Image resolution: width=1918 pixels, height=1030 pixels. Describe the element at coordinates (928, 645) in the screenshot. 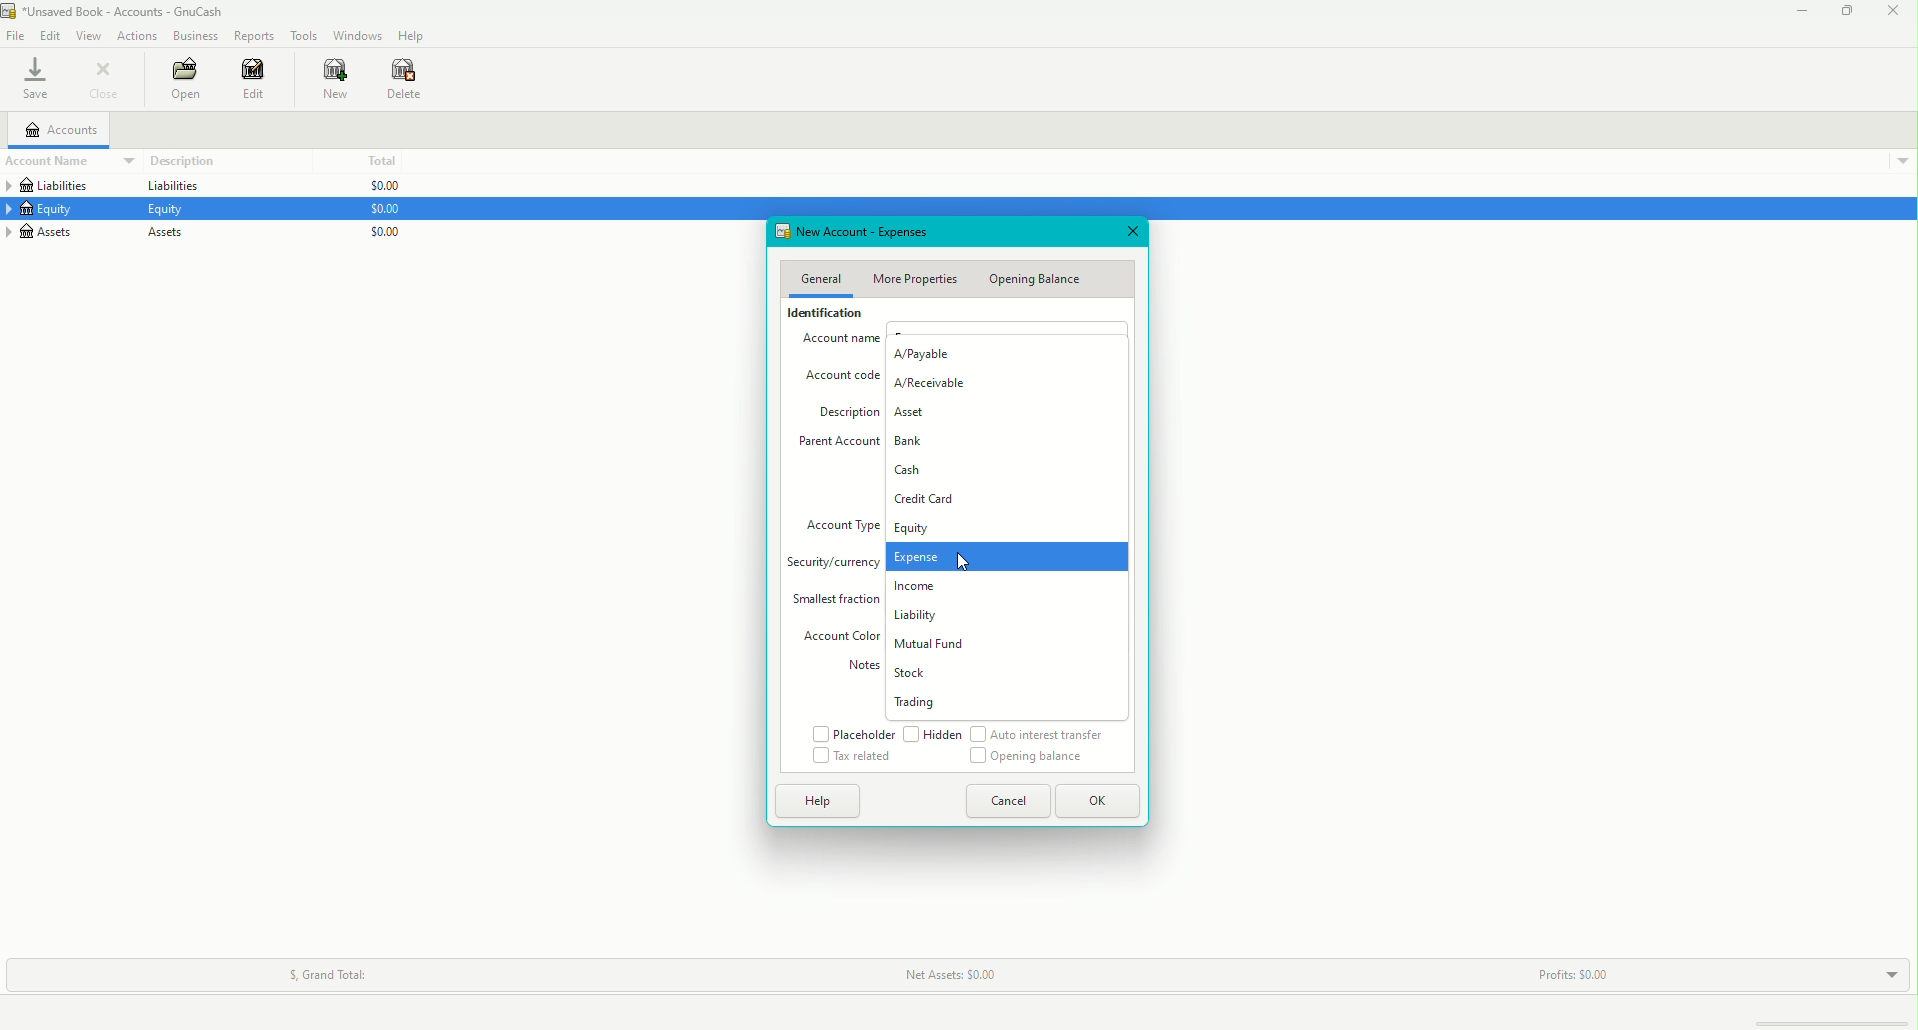

I see `Mutual Fund` at that location.